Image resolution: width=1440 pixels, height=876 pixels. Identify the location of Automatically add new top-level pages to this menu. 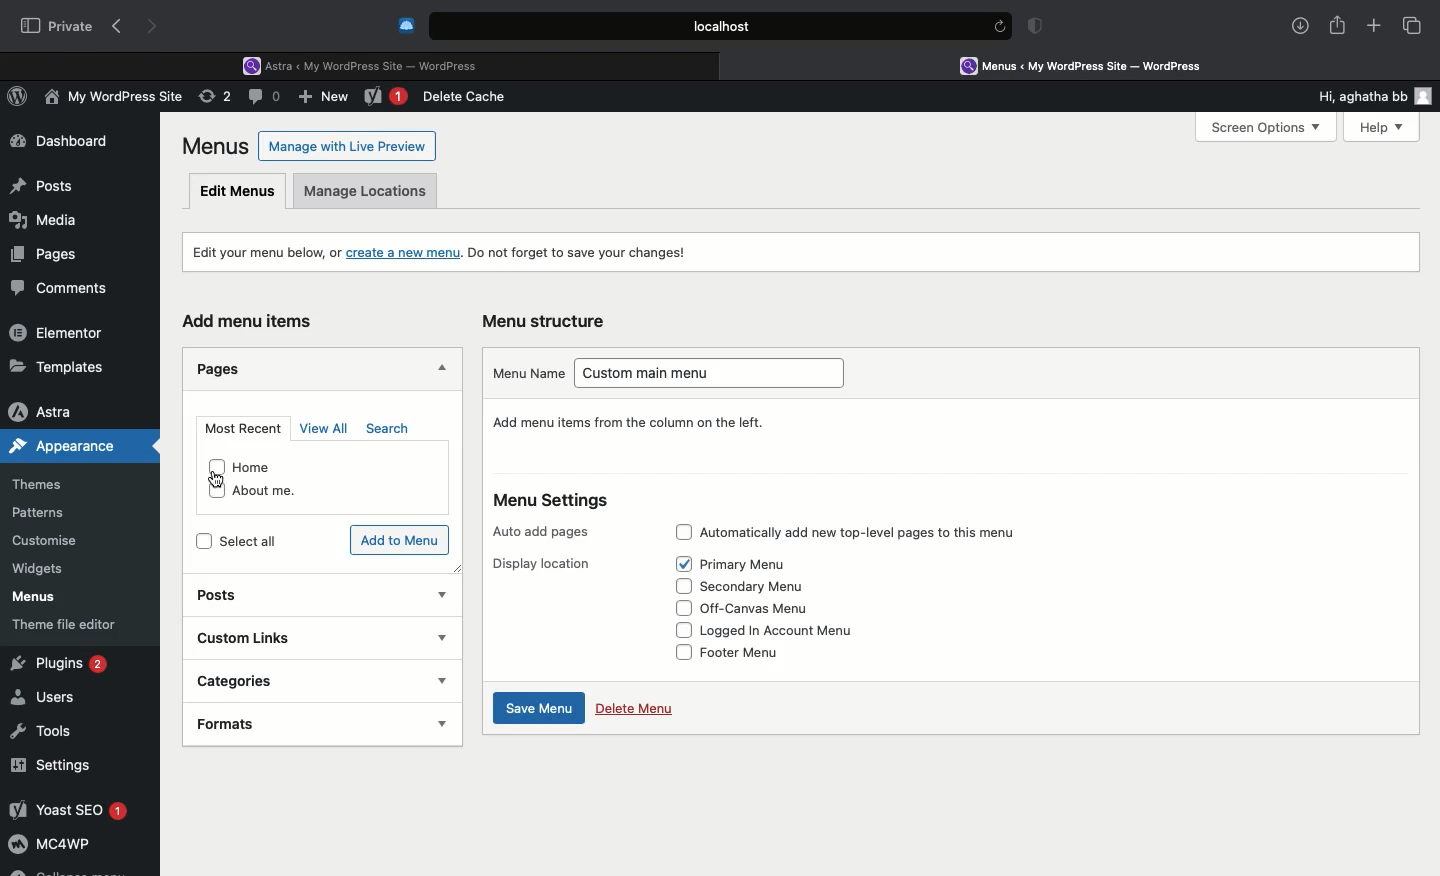
(880, 531).